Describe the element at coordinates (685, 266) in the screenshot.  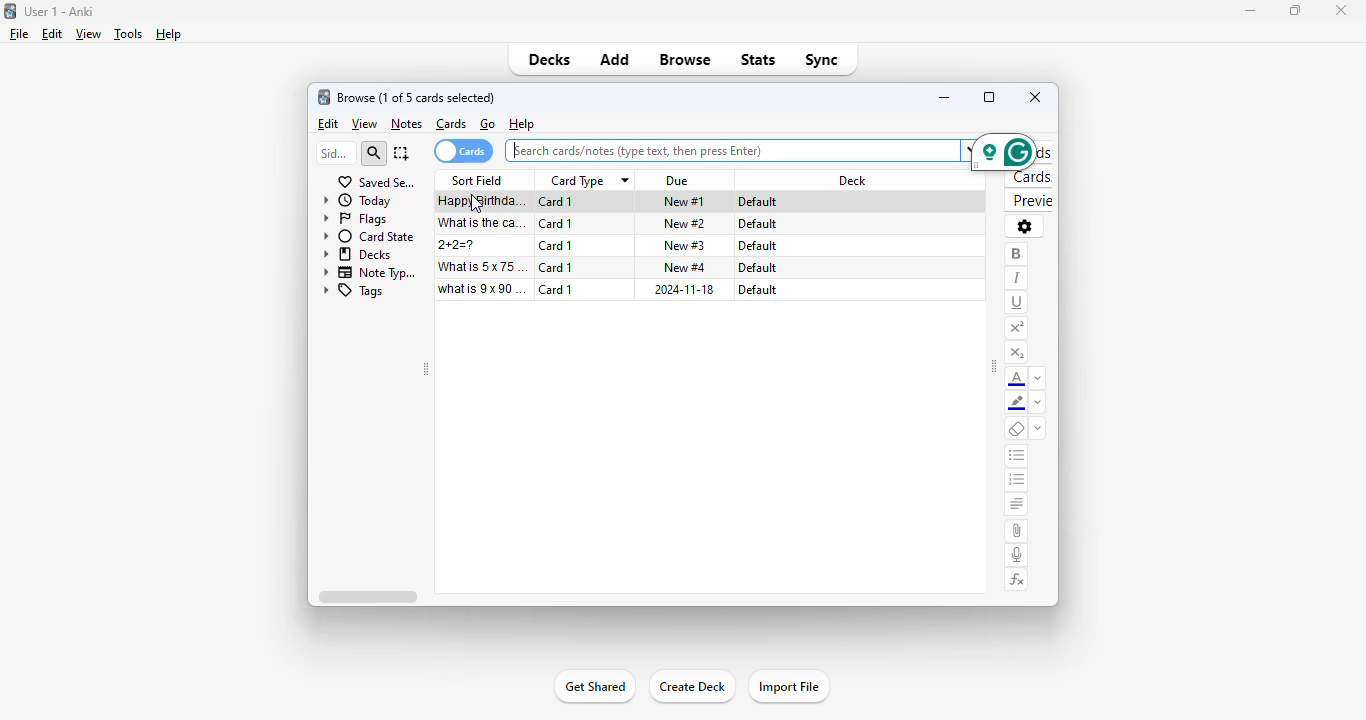
I see `new #4` at that location.